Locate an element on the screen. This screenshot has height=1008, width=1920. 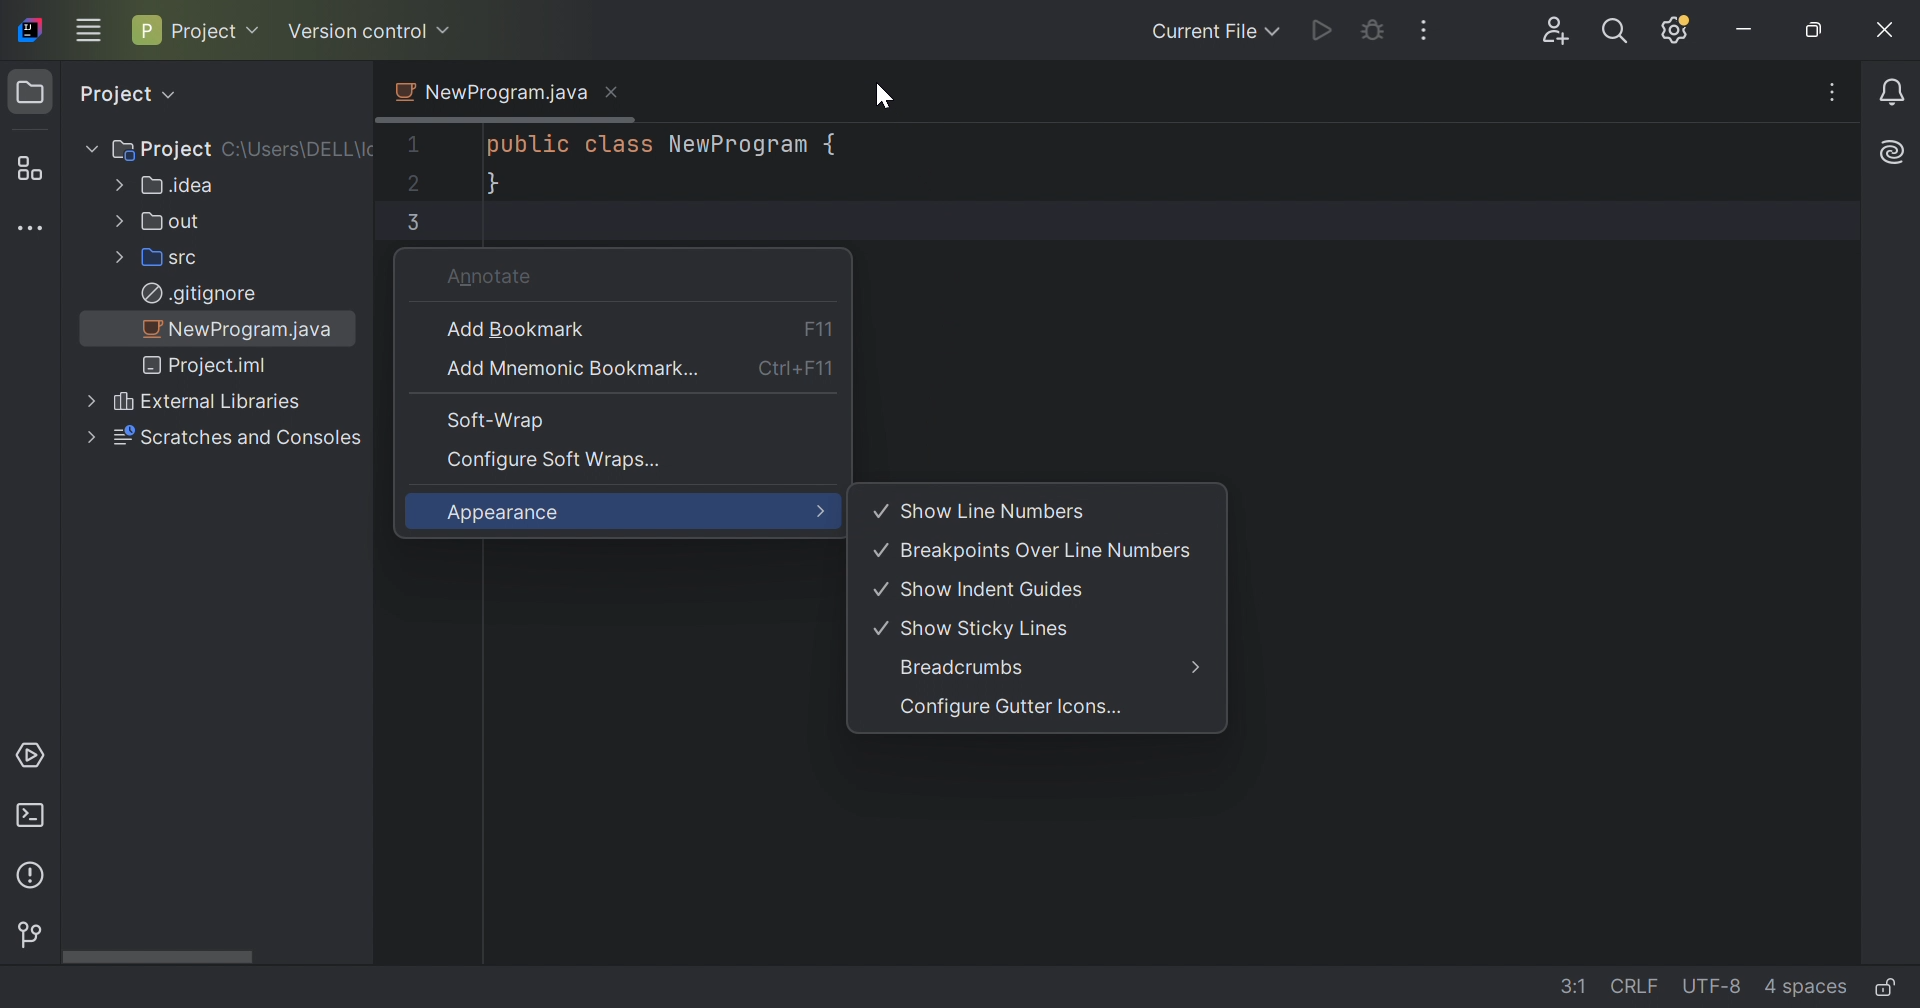
F11 is located at coordinates (817, 327).